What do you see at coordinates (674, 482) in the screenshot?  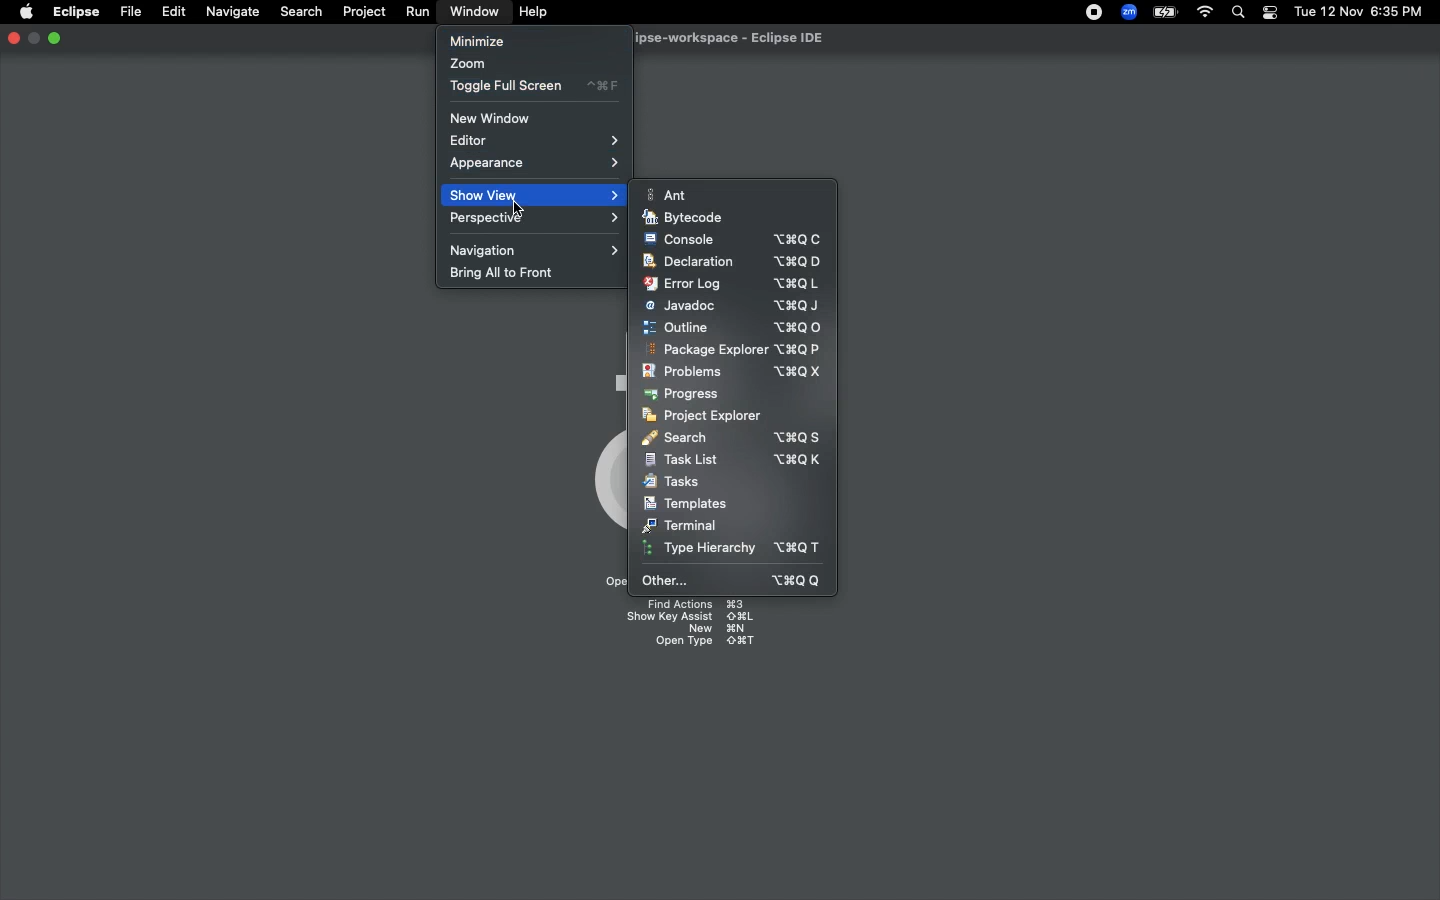 I see `Tasks` at bounding box center [674, 482].